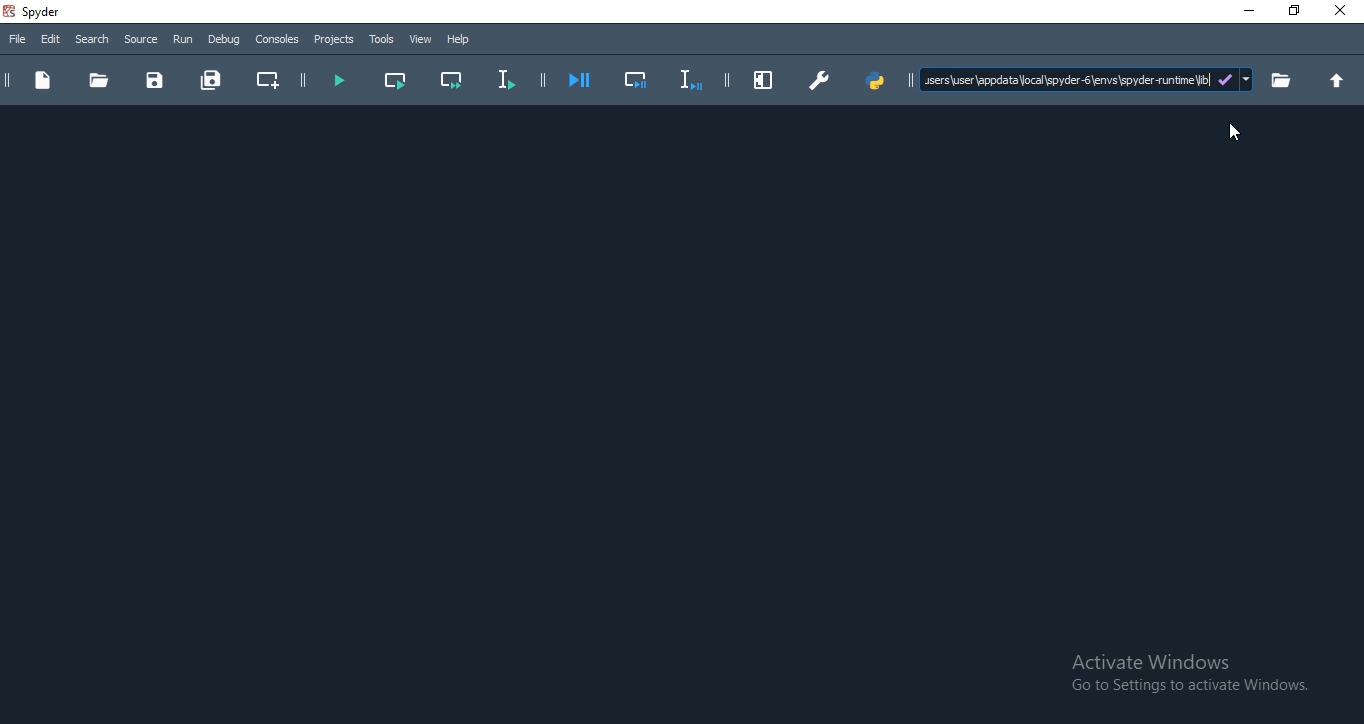 The height and width of the screenshot is (724, 1364). What do you see at coordinates (1282, 80) in the screenshot?
I see `folder` at bounding box center [1282, 80].